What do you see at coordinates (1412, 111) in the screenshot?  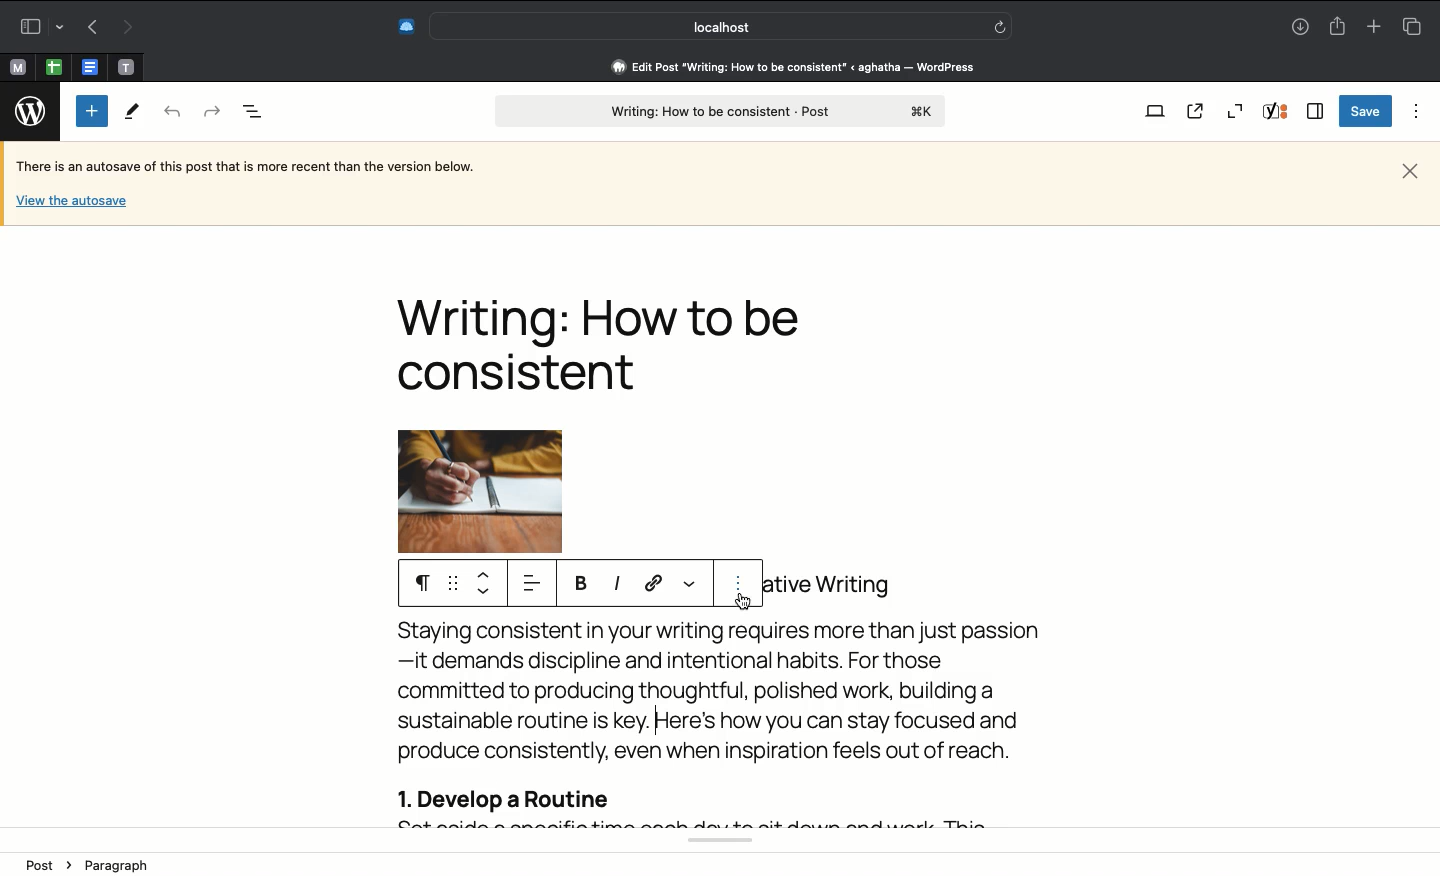 I see `Options` at bounding box center [1412, 111].